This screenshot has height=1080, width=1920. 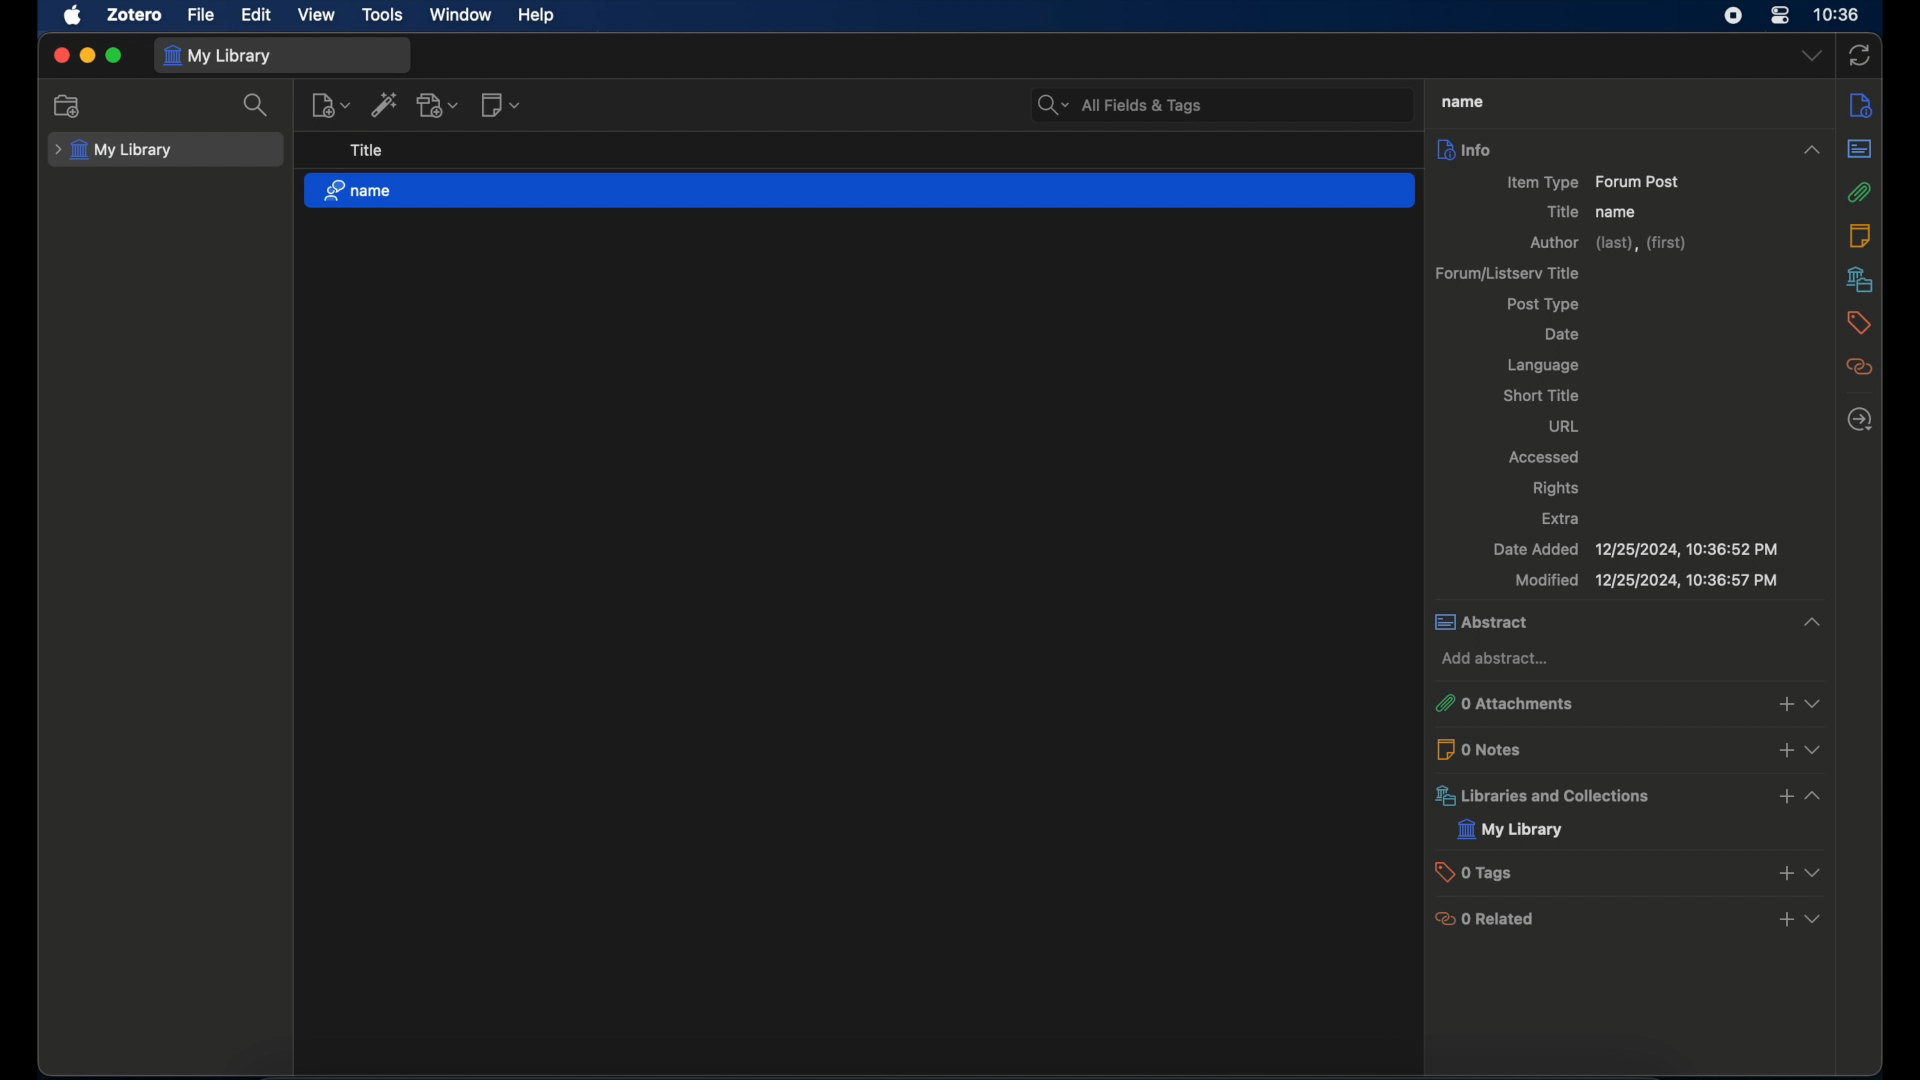 I want to click on attachments, so click(x=1859, y=192).